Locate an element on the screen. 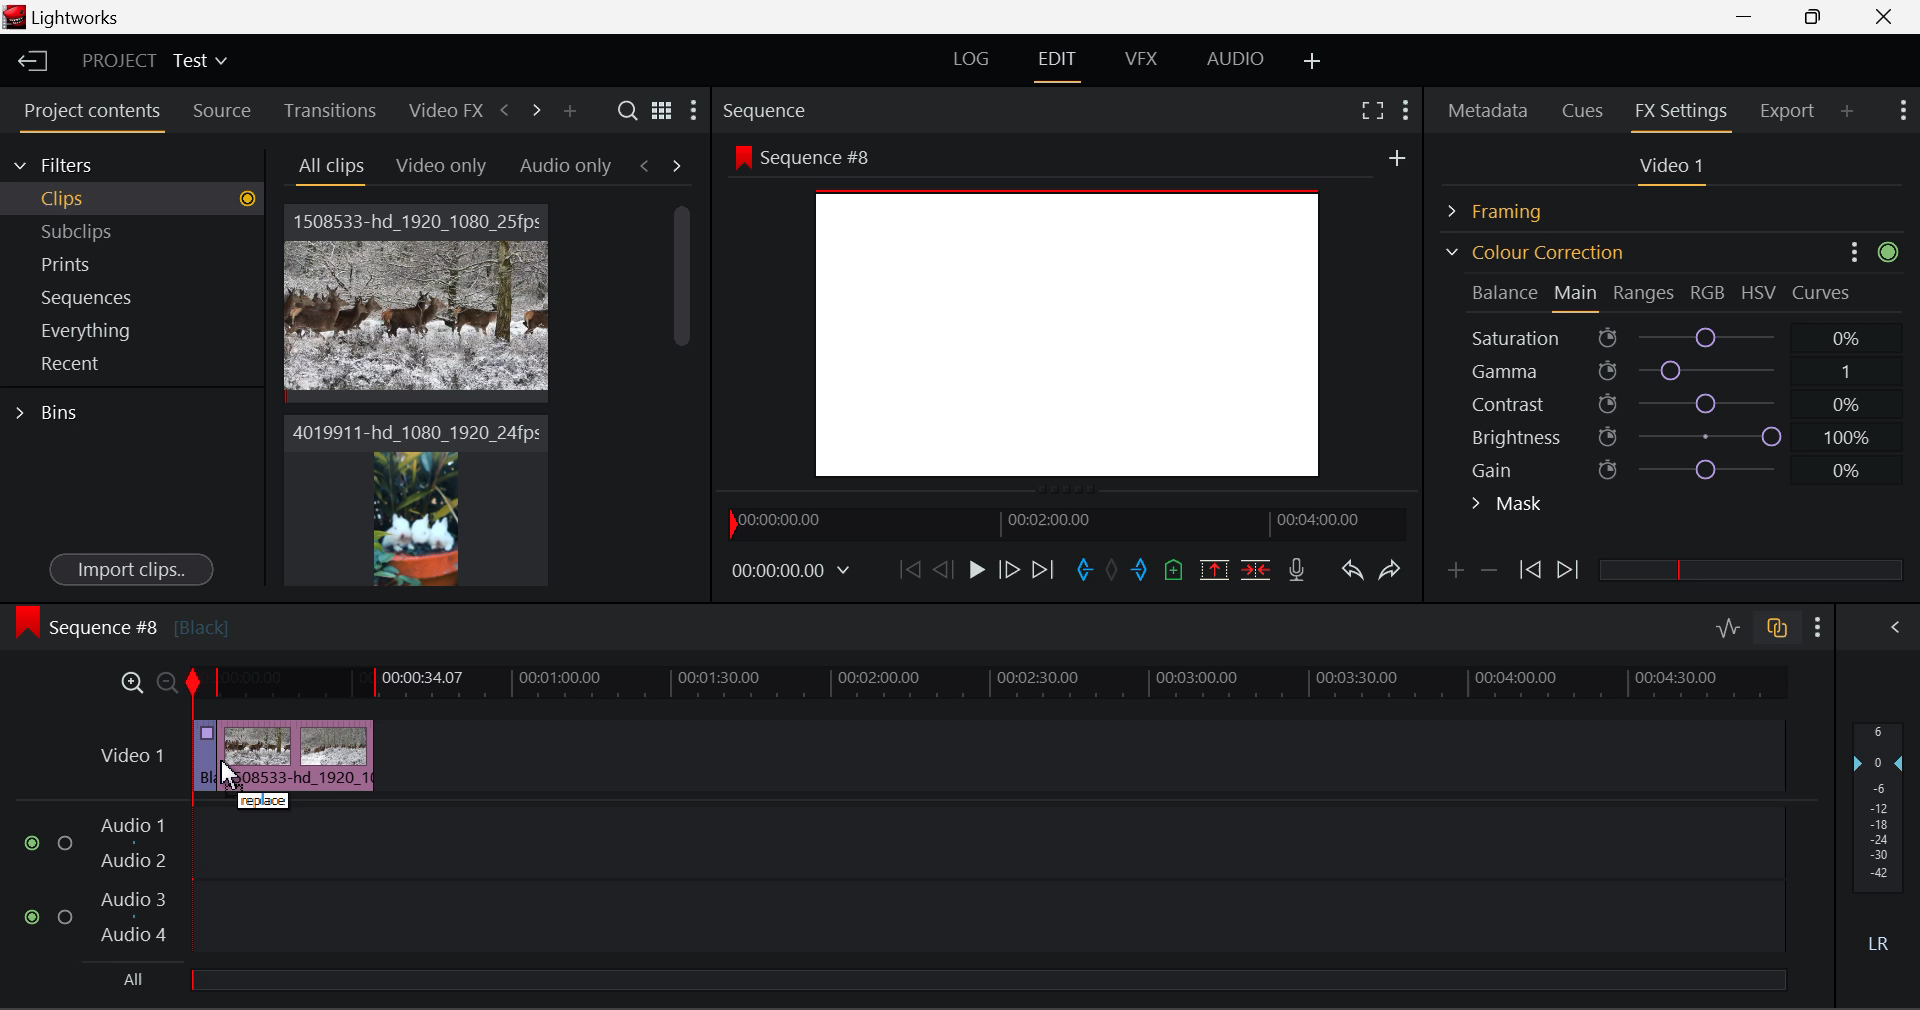  Project Timeline Navigator is located at coordinates (1064, 523).